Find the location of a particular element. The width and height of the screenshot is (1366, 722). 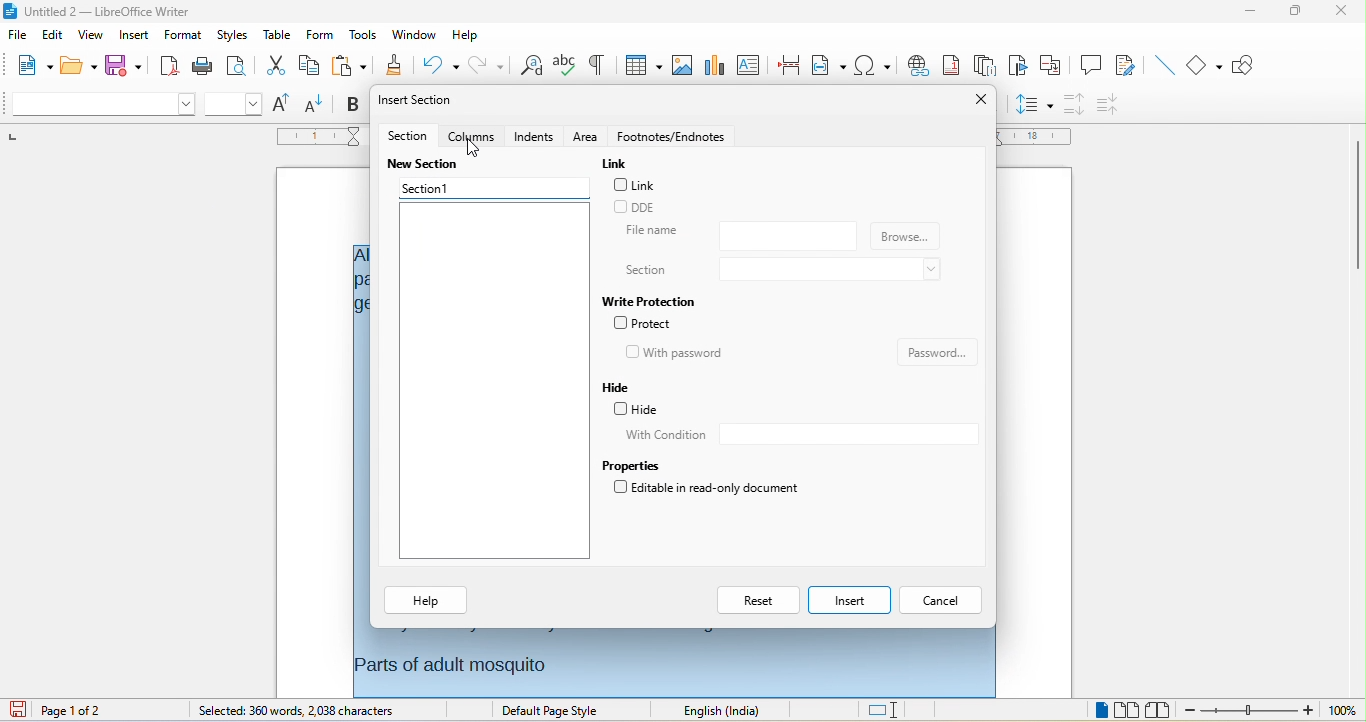

show track is located at coordinates (1132, 66).